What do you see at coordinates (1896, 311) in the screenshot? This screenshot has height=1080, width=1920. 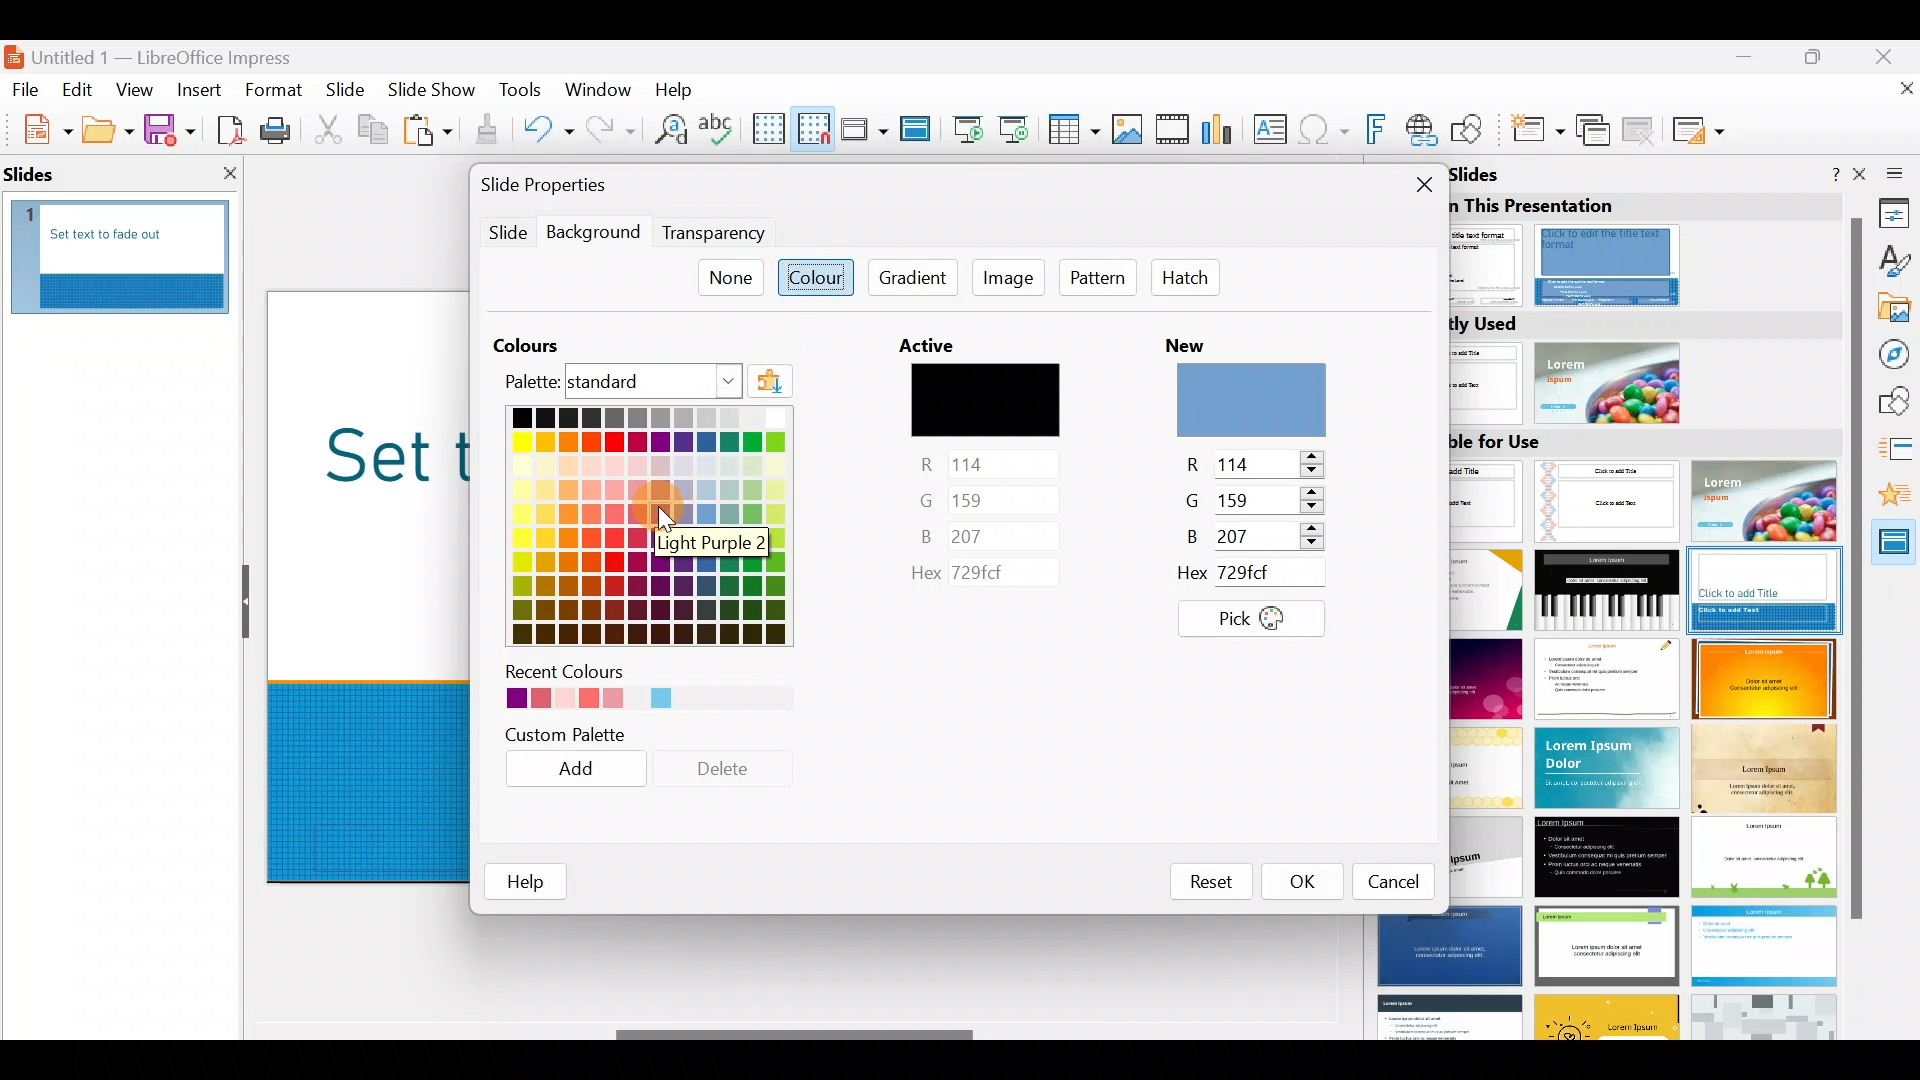 I see `Gallery` at bounding box center [1896, 311].